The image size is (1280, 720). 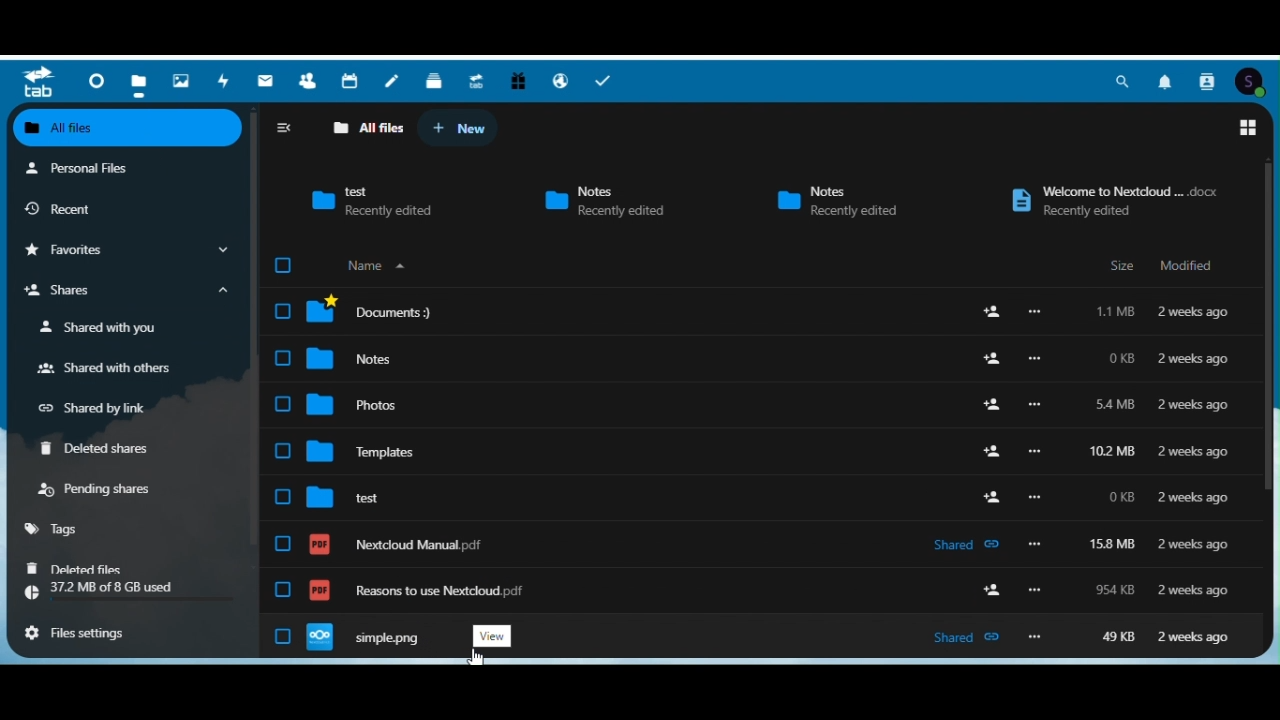 I want to click on Checkbox, so click(x=283, y=266).